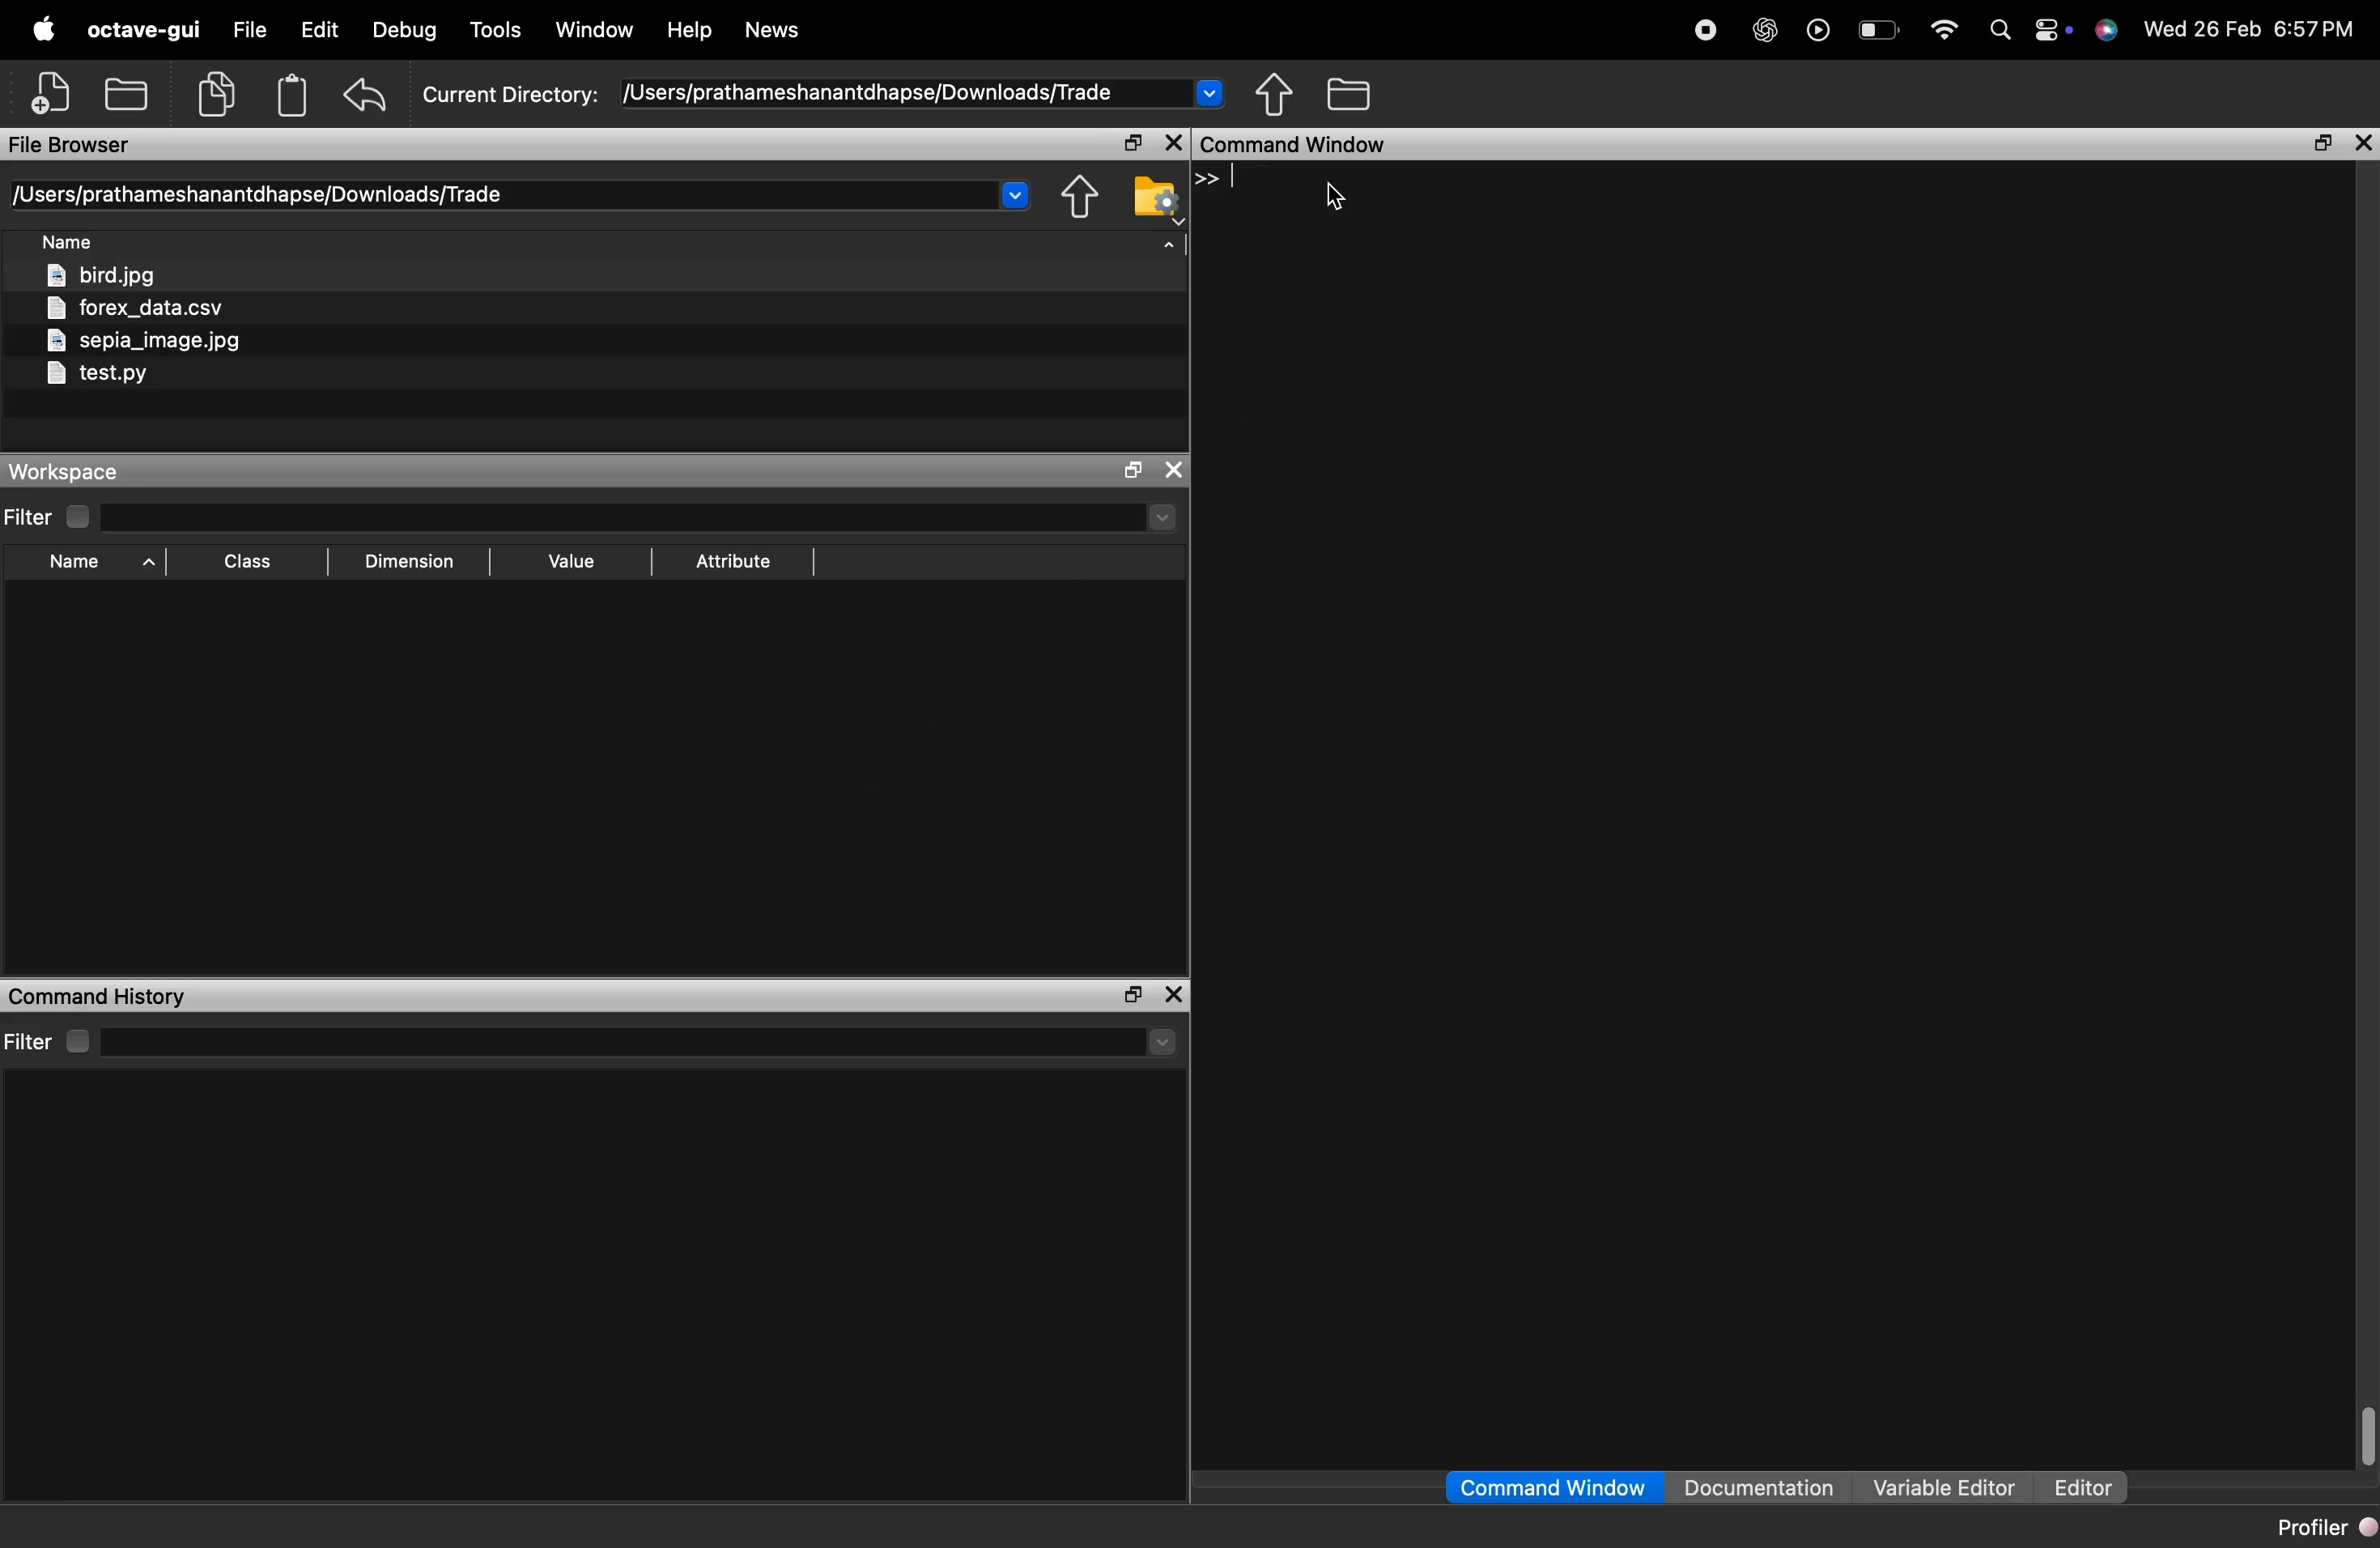 Image resolution: width=2380 pixels, height=1548 pixels. What do you see at coordinates (644, 517) in the screenshot?
I see `select directory` at bounding box center [644, 517].